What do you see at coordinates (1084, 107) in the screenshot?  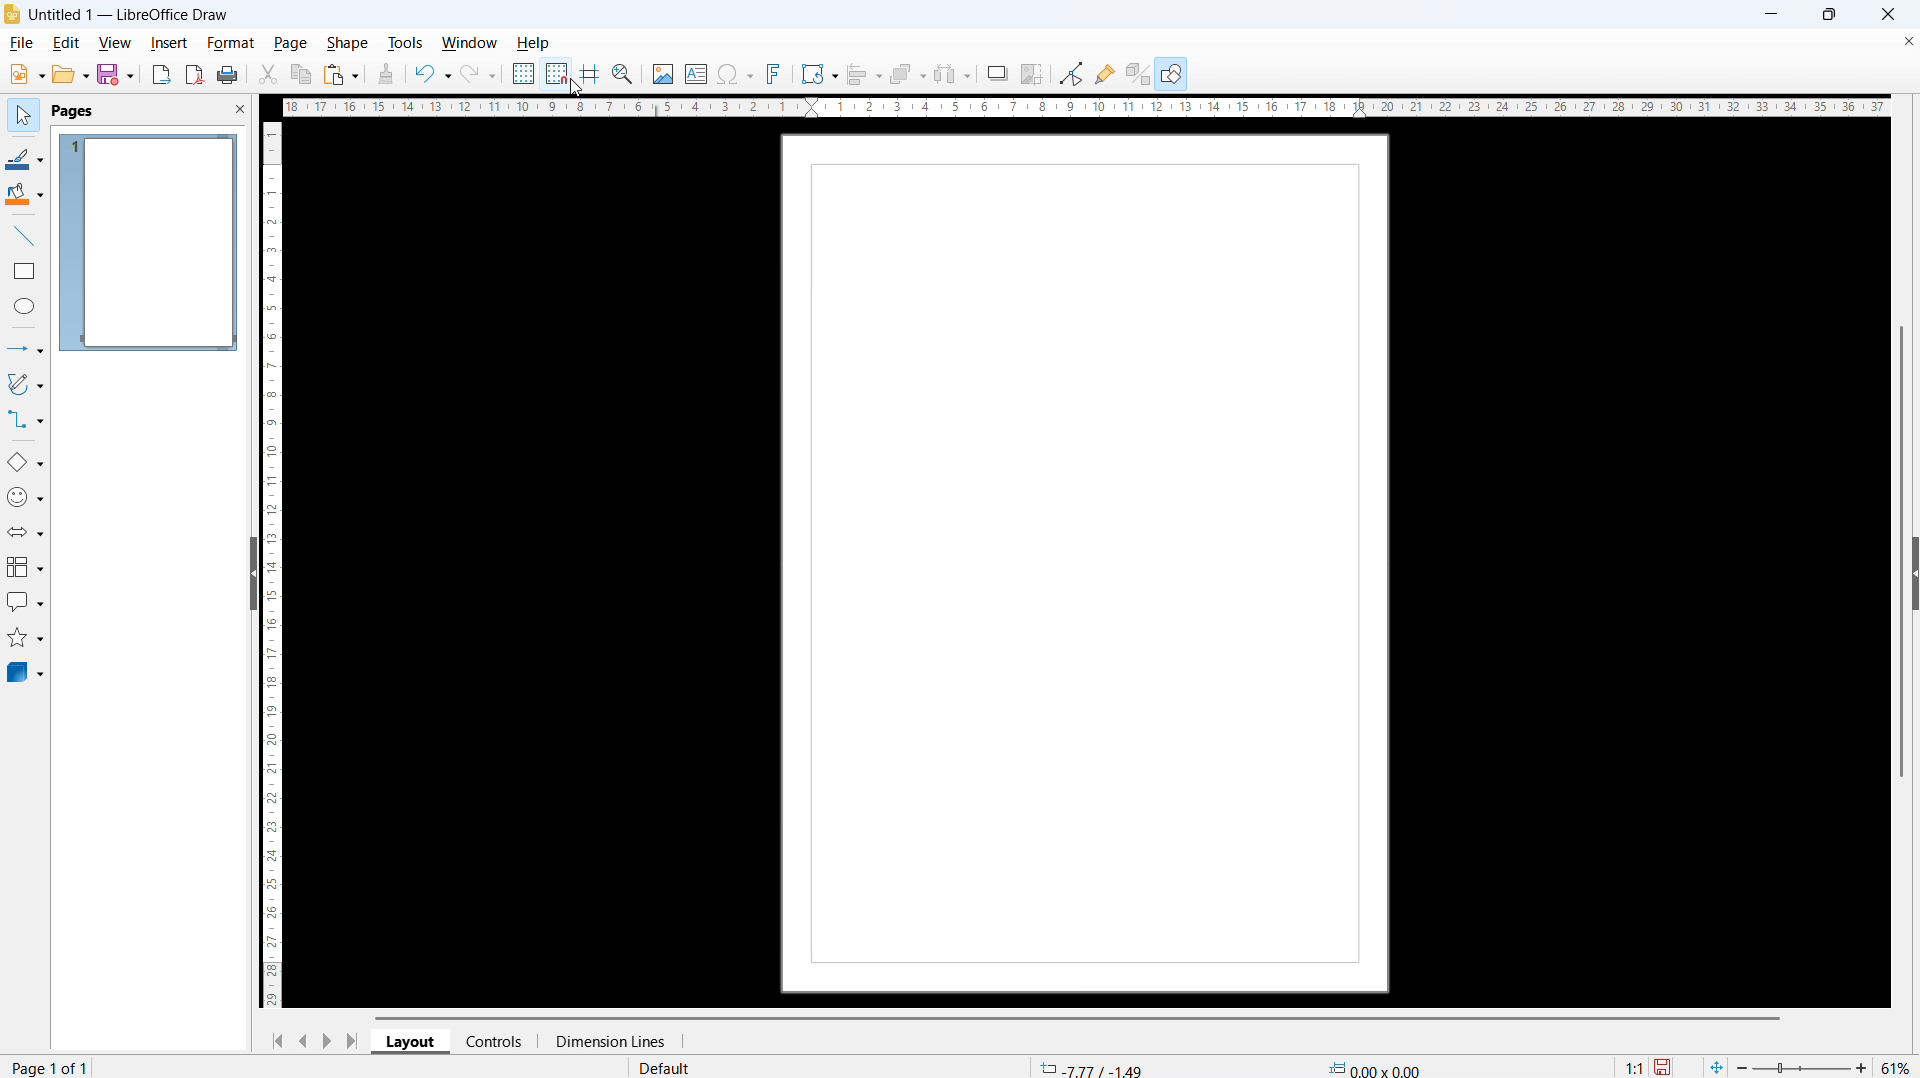 I see `Horizontal ruler ` at bounding box center [1084, 107].